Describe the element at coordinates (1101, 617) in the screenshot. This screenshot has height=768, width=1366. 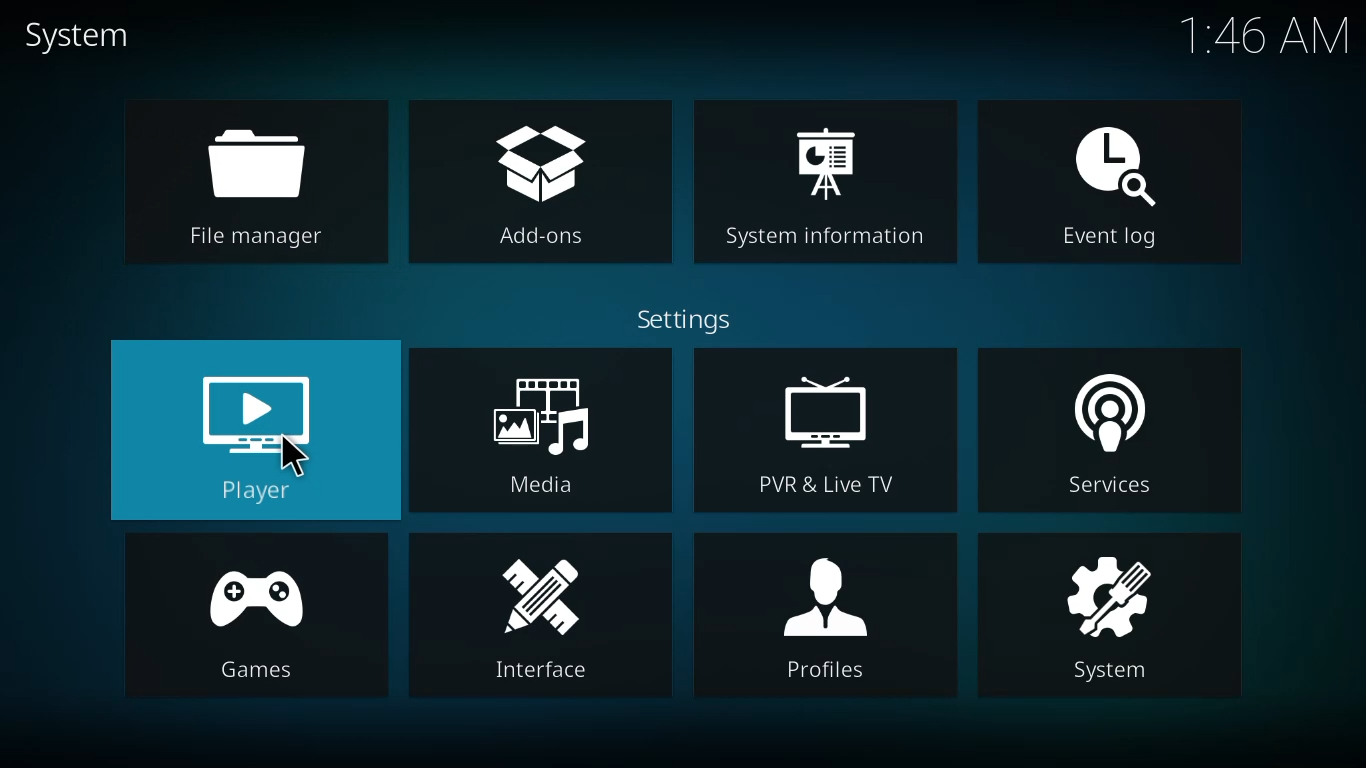
I see `system` at that location.